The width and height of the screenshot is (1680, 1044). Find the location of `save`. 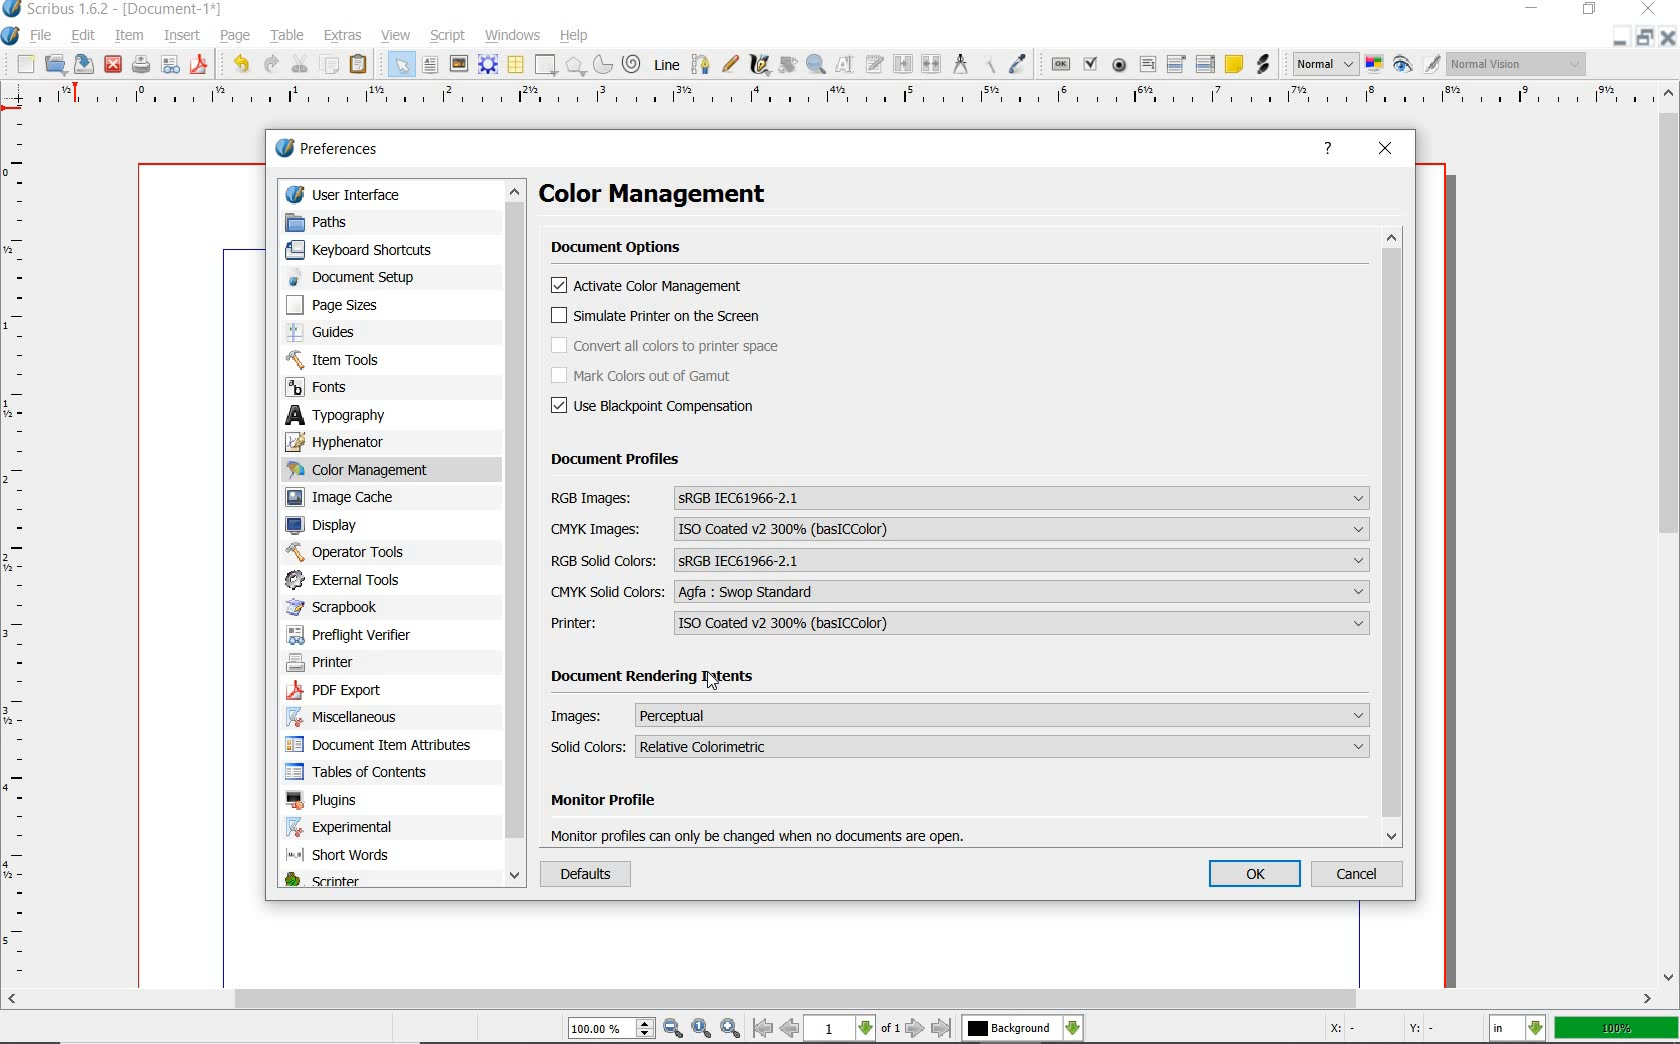

save is located at coordinates (202, 63).